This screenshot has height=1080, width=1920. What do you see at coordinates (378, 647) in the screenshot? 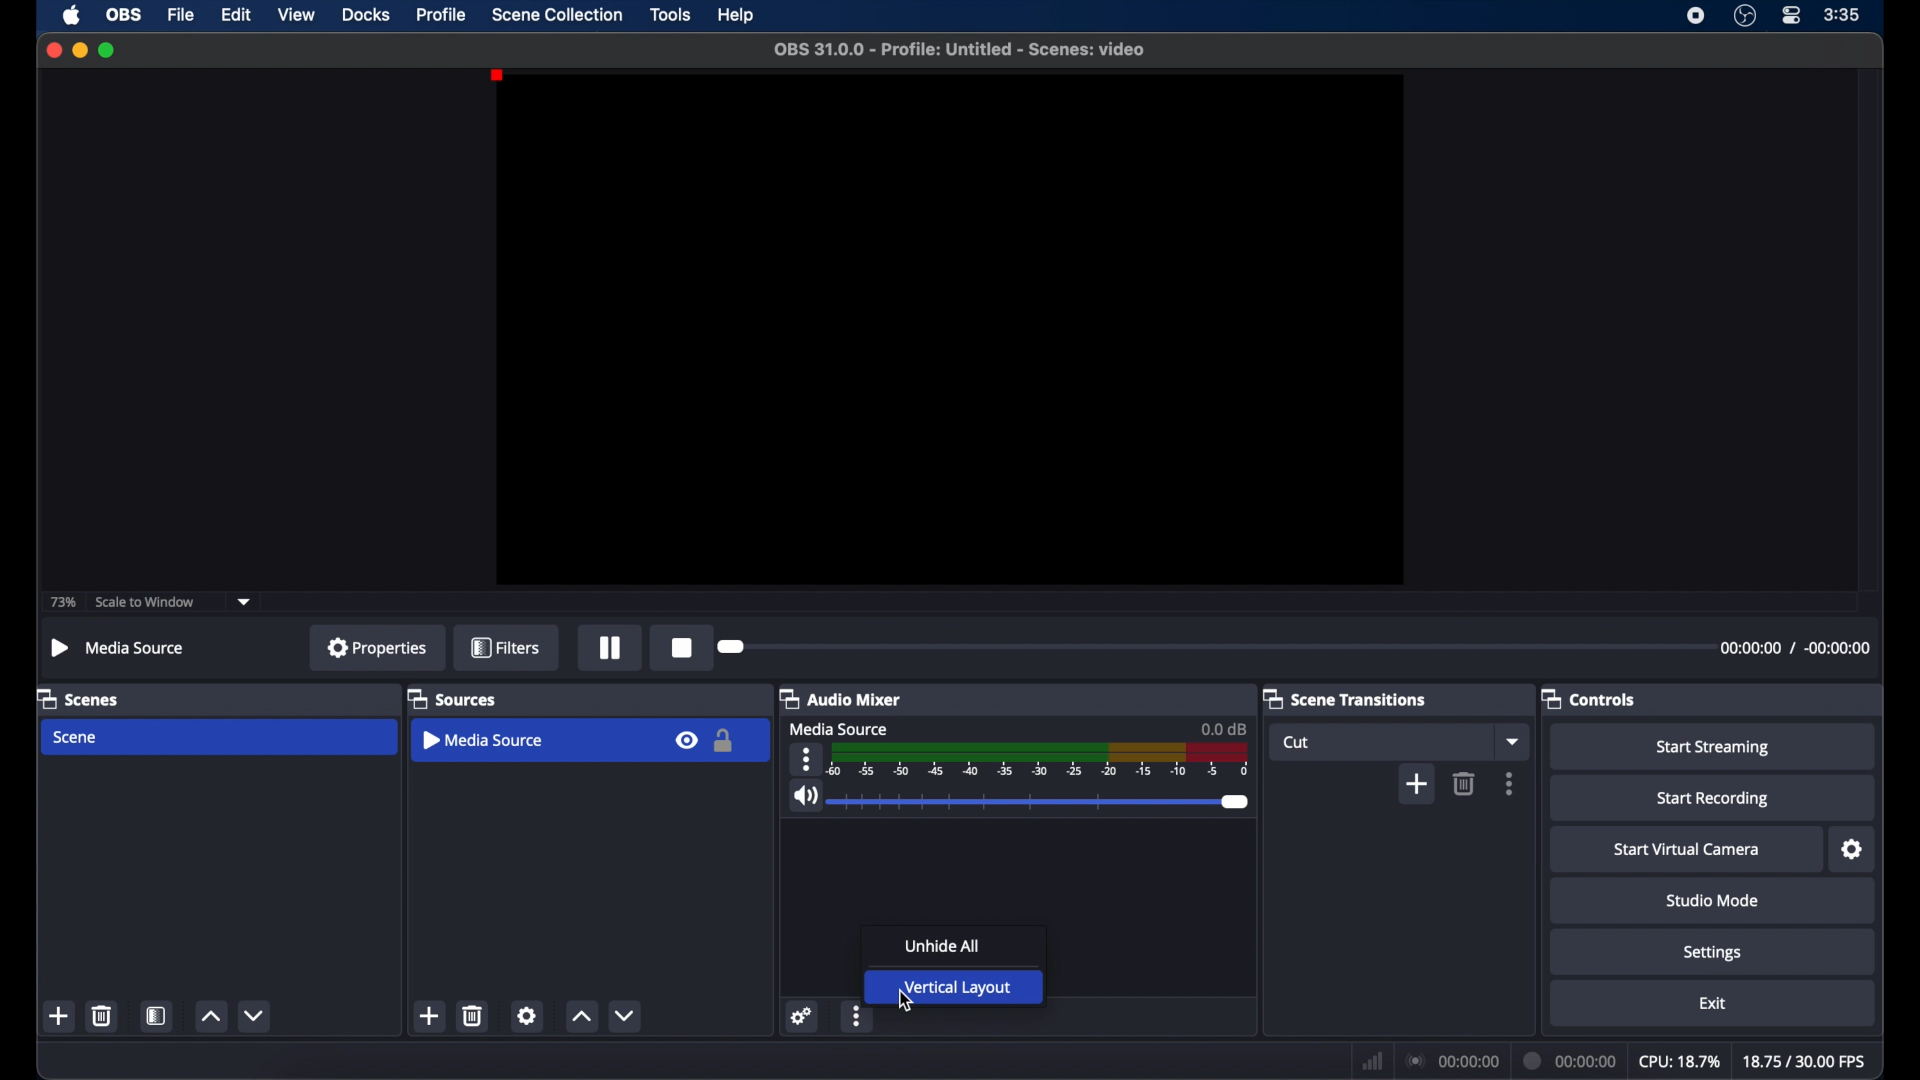
I see `properties` at bounding box center [378, 647].